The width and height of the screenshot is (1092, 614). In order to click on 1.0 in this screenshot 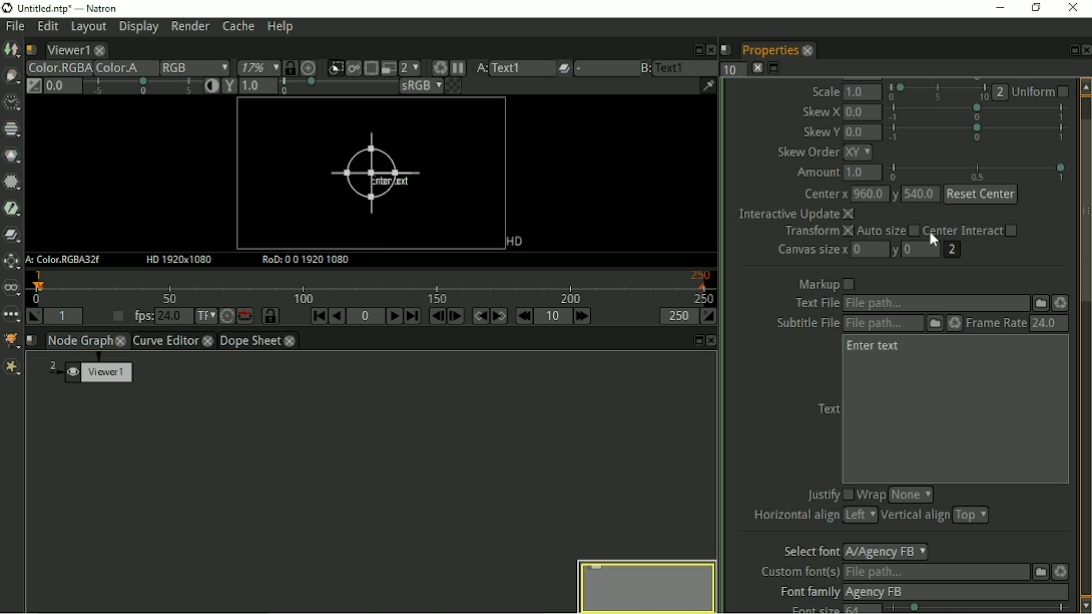, I will do `click(865, 92)`.